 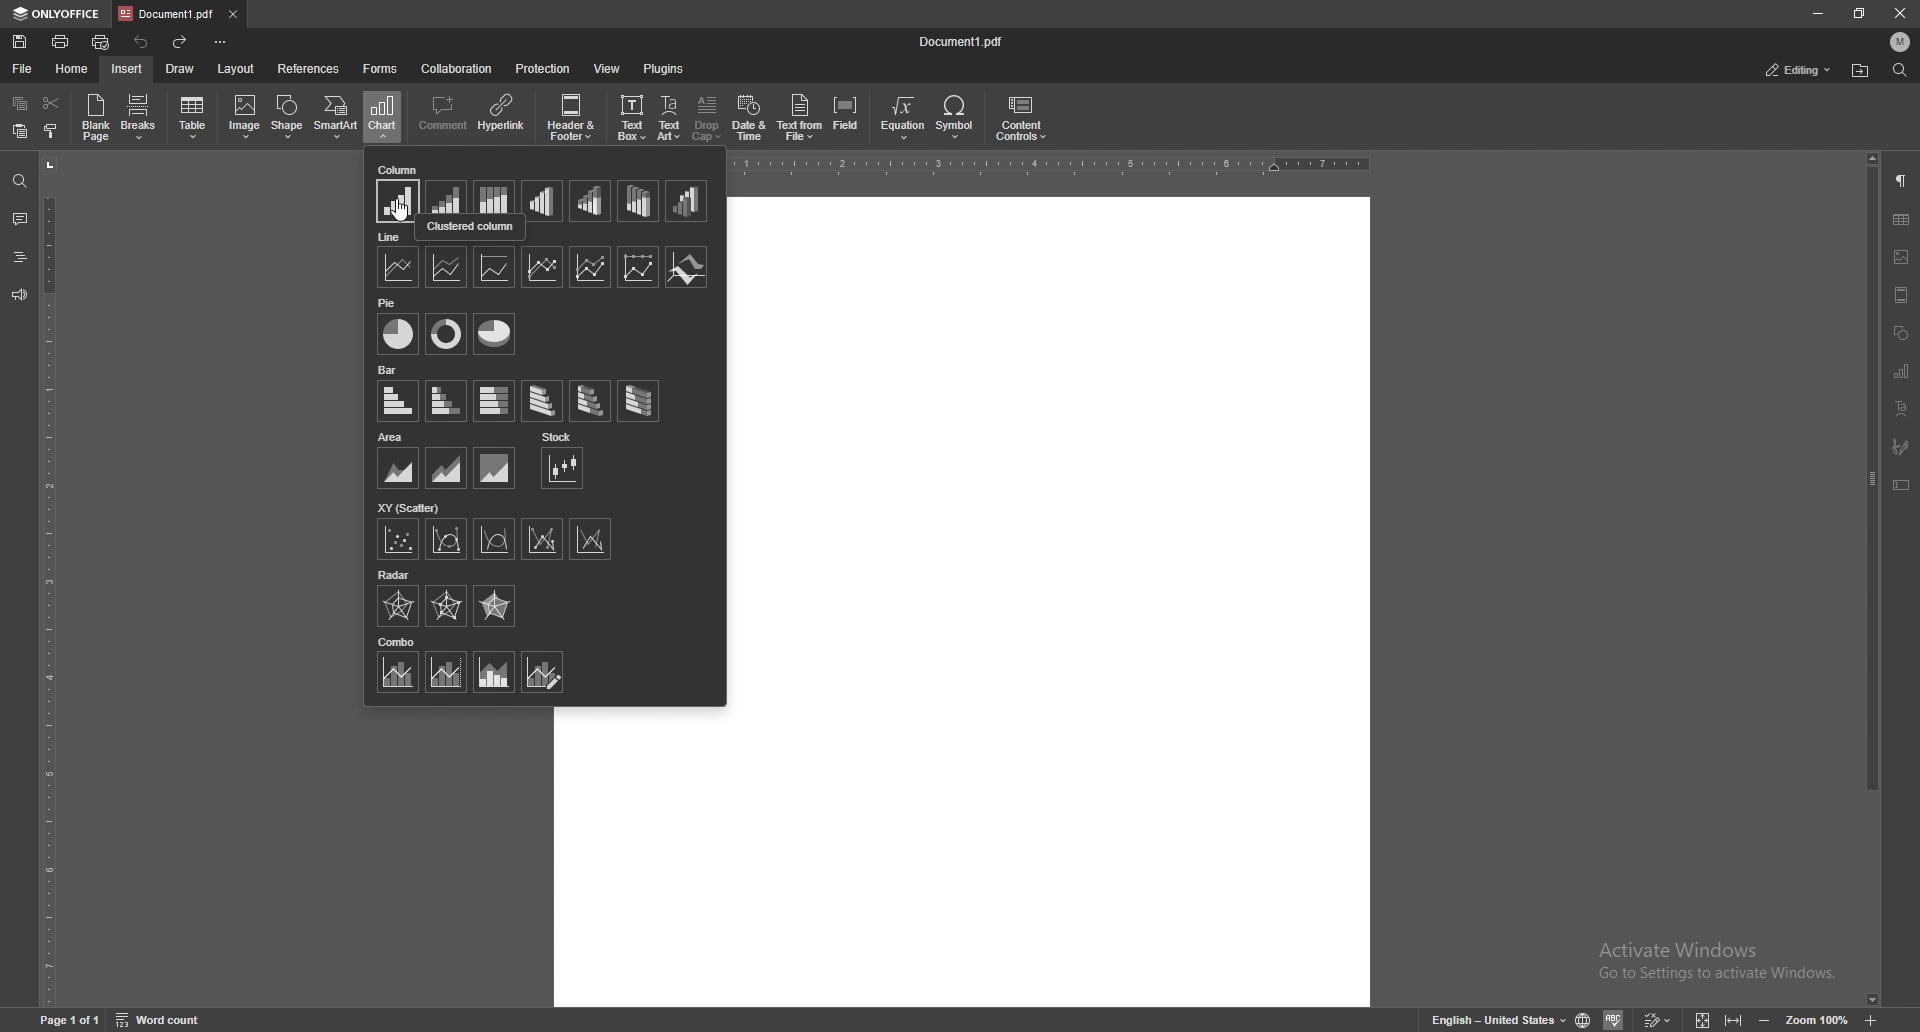 I want to click on radar, so click(x=394, y=574).